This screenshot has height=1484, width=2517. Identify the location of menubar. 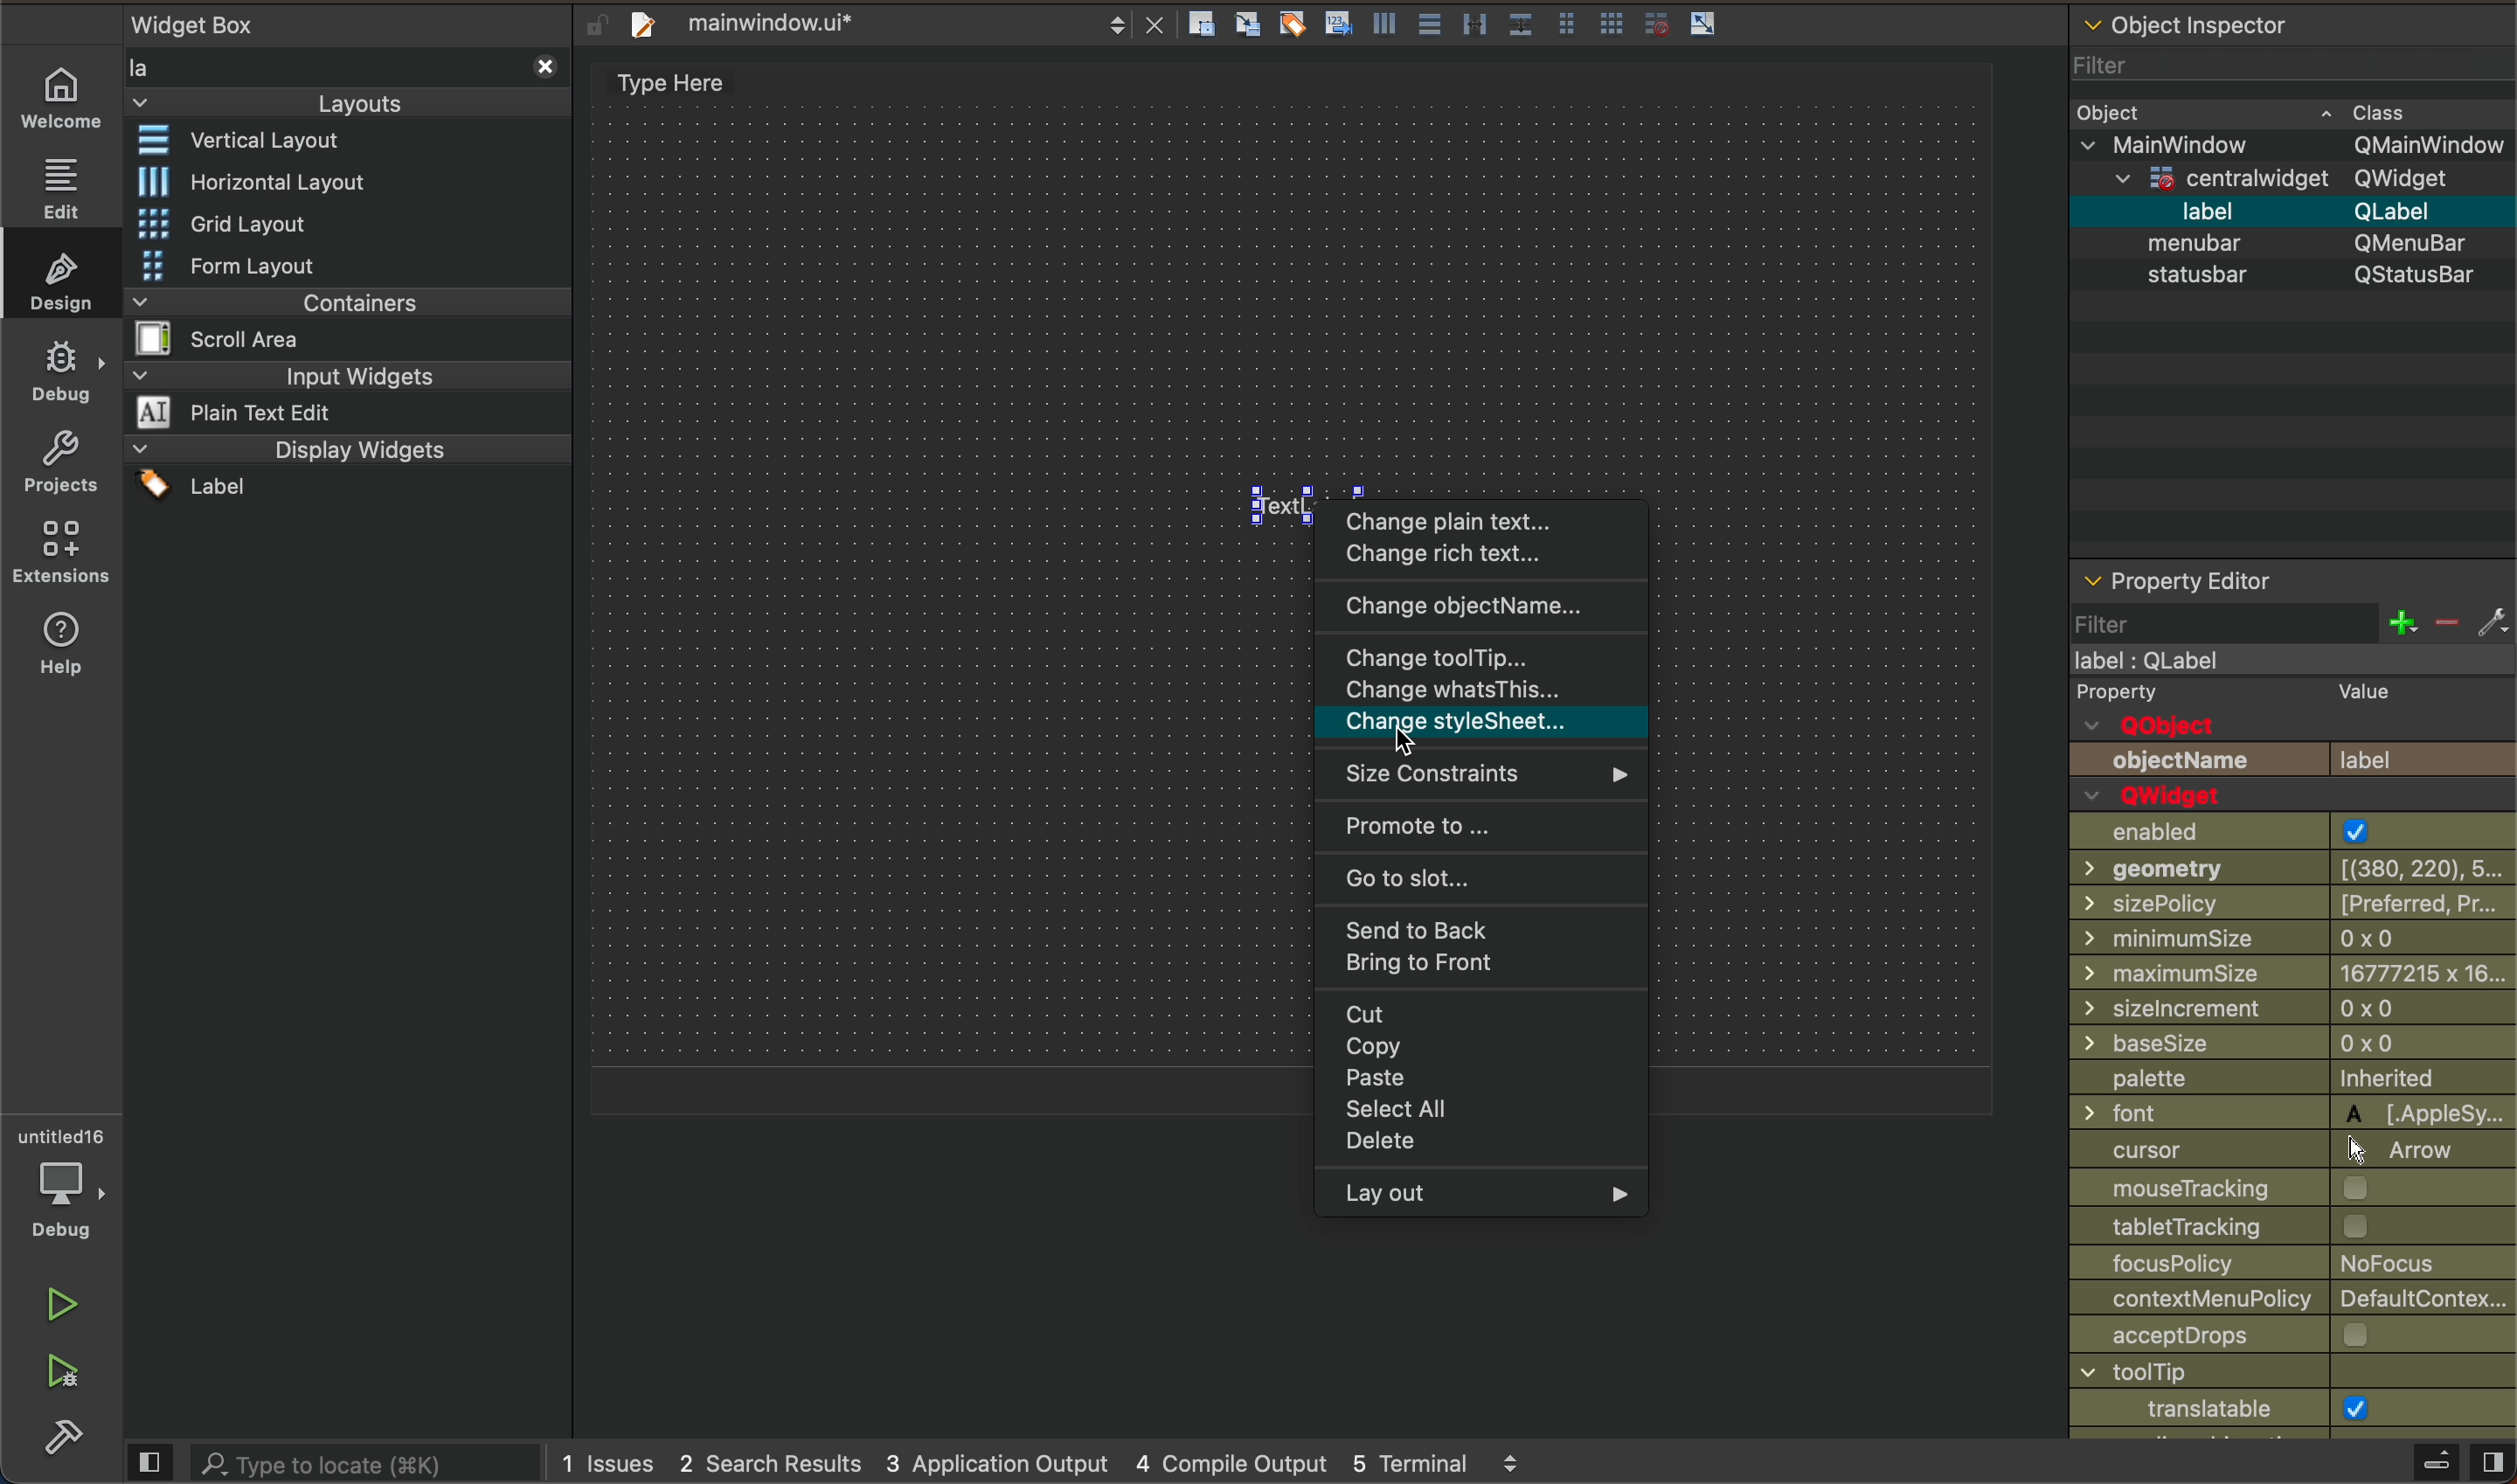
(2300, 244).